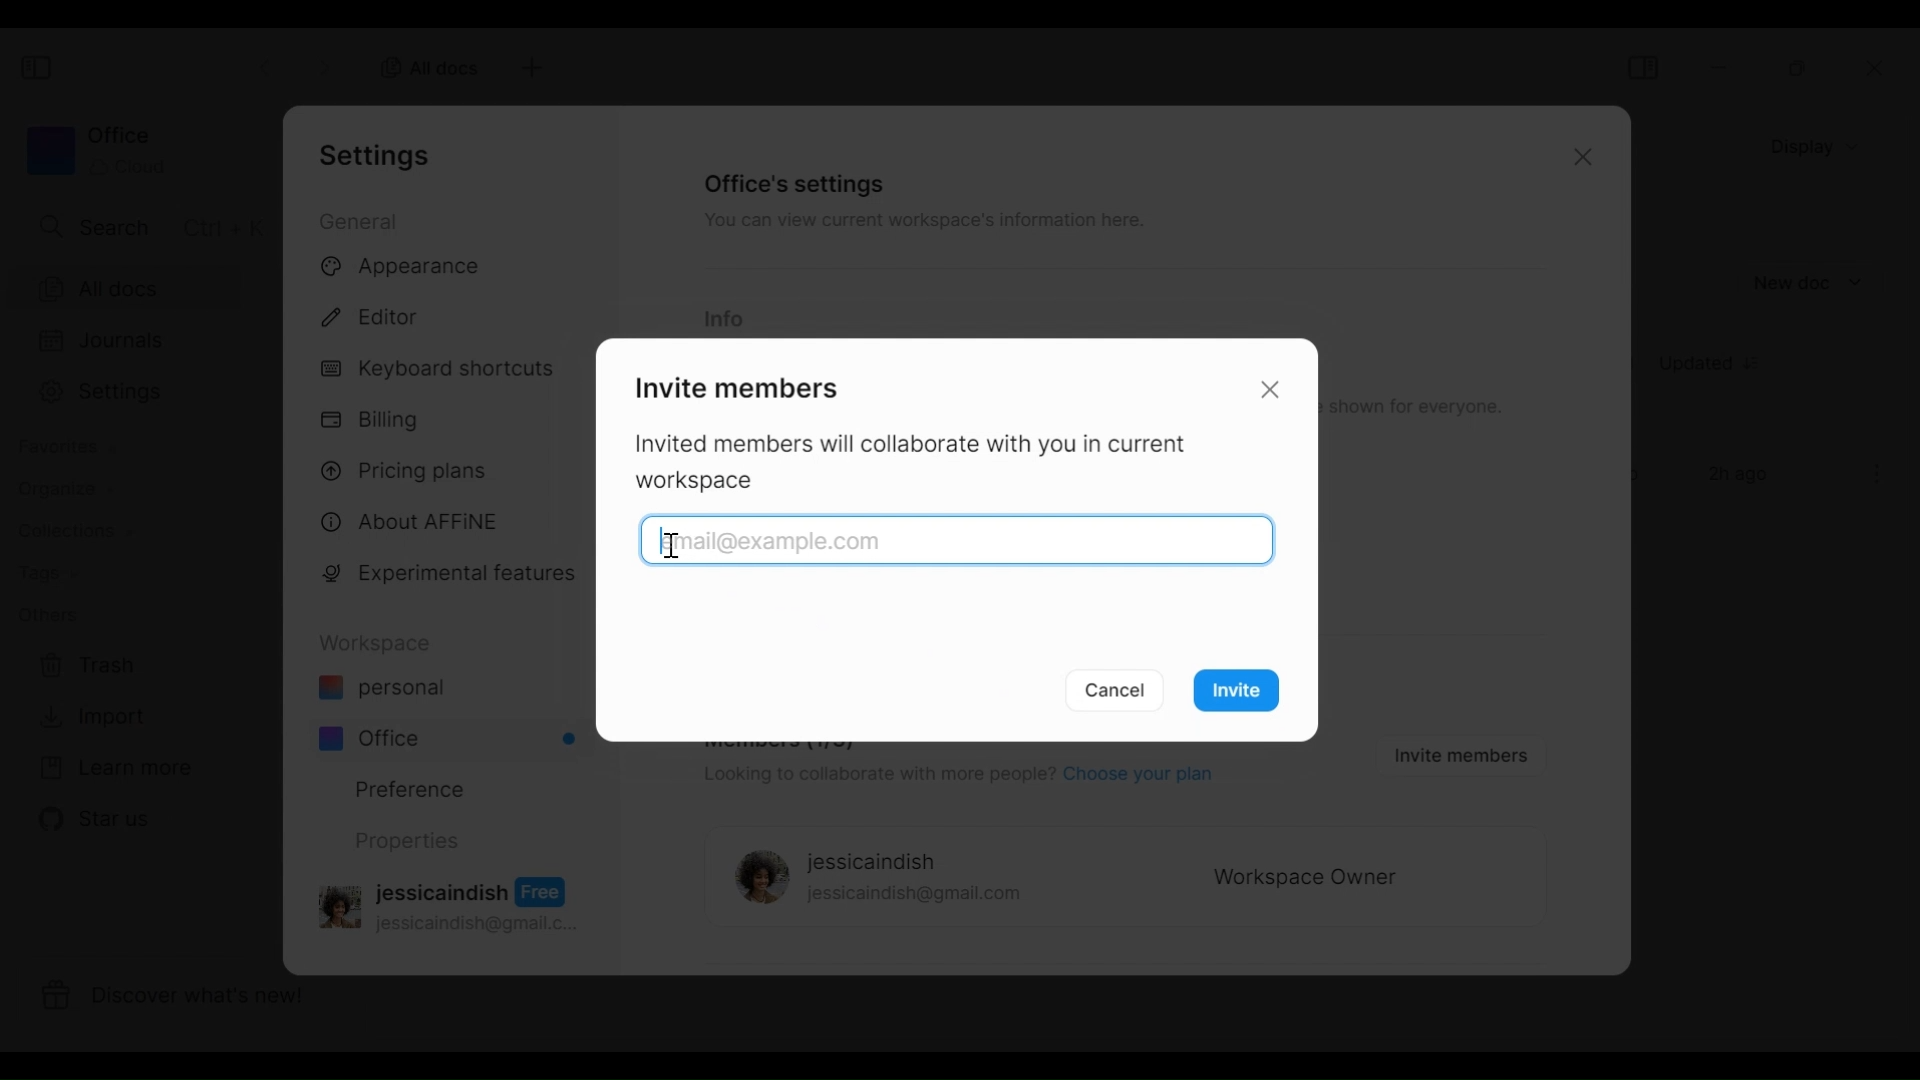 This screenshot has height=1080, width=1920. I want to click on collections, so click(75, 532).